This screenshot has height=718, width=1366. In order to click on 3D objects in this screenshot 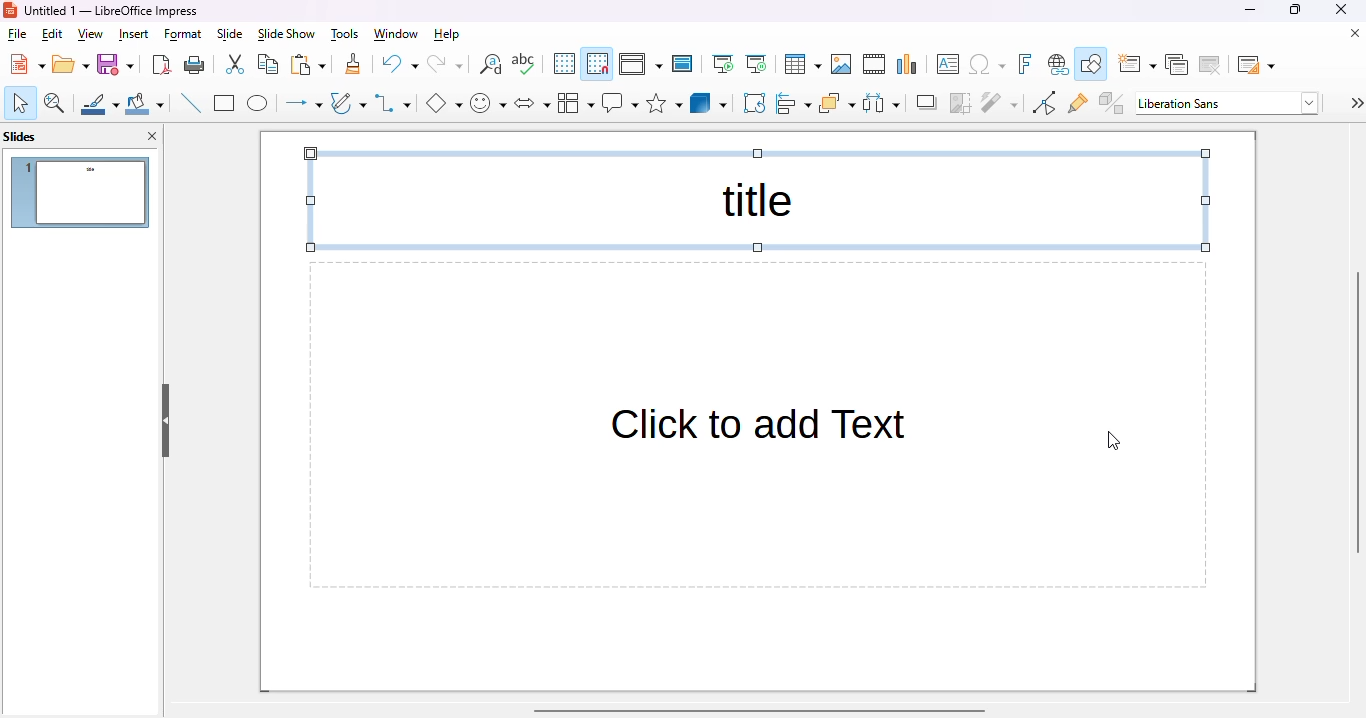, I will do `click(709, 102)`.